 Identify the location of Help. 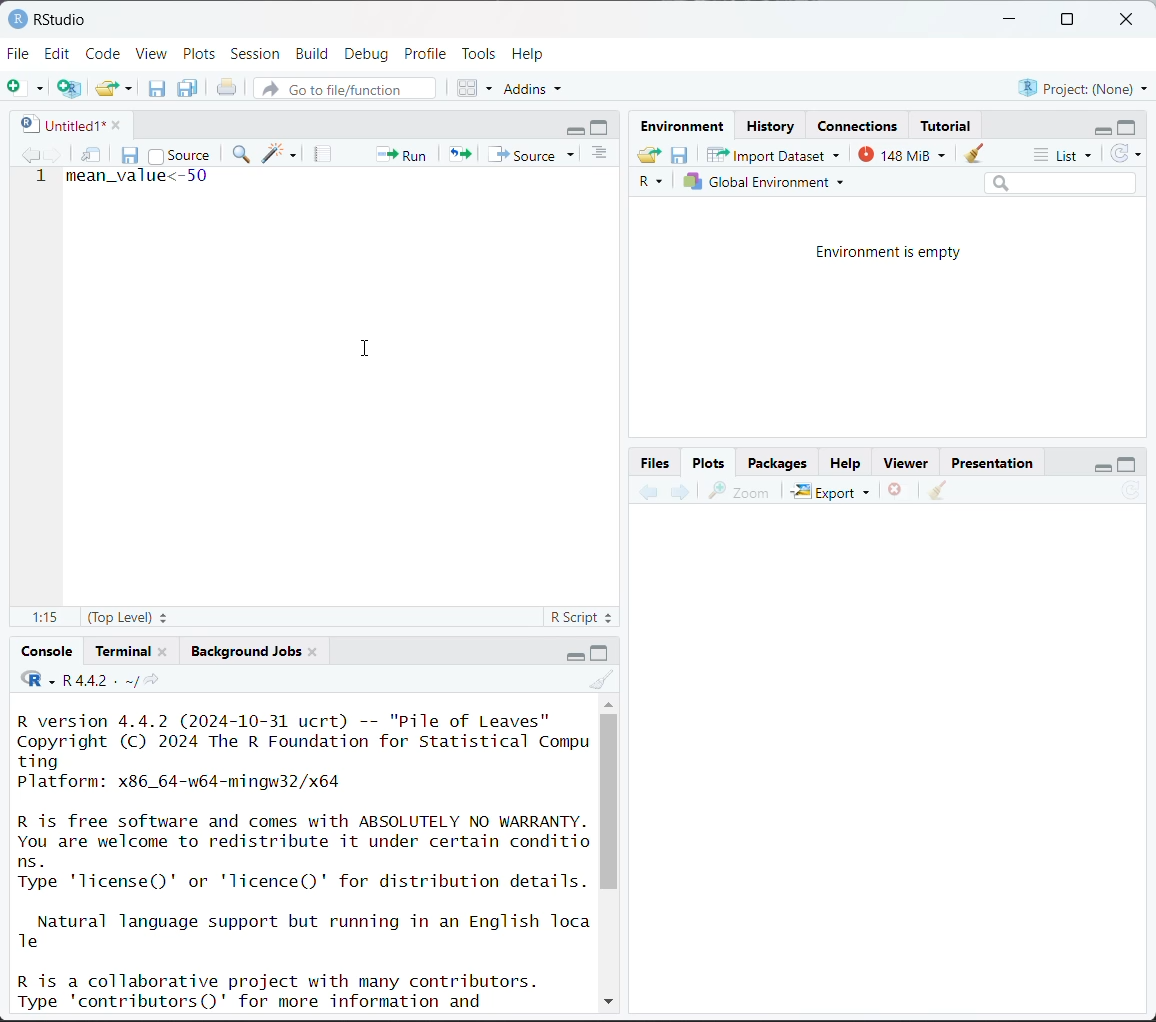
(845, 465).